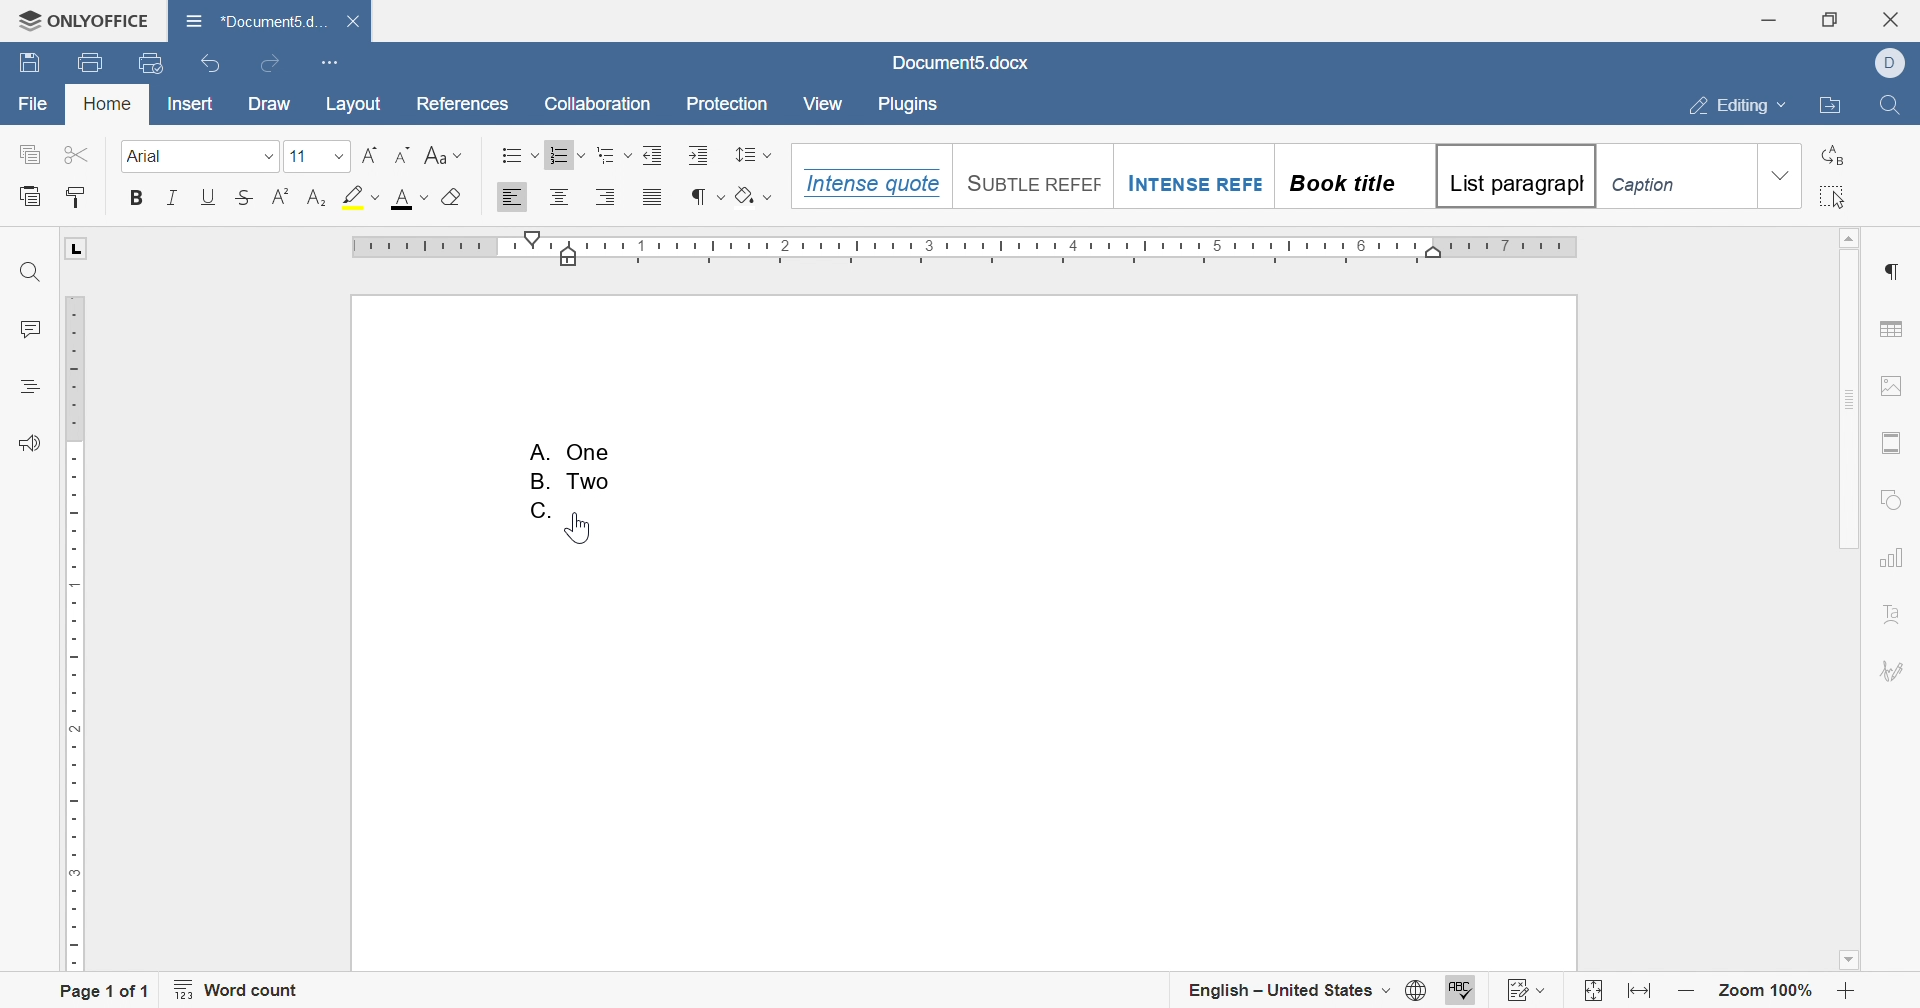 This screenshot has height=1008, width=1920. I want to click on header & footer settings, so click(1891, 444).